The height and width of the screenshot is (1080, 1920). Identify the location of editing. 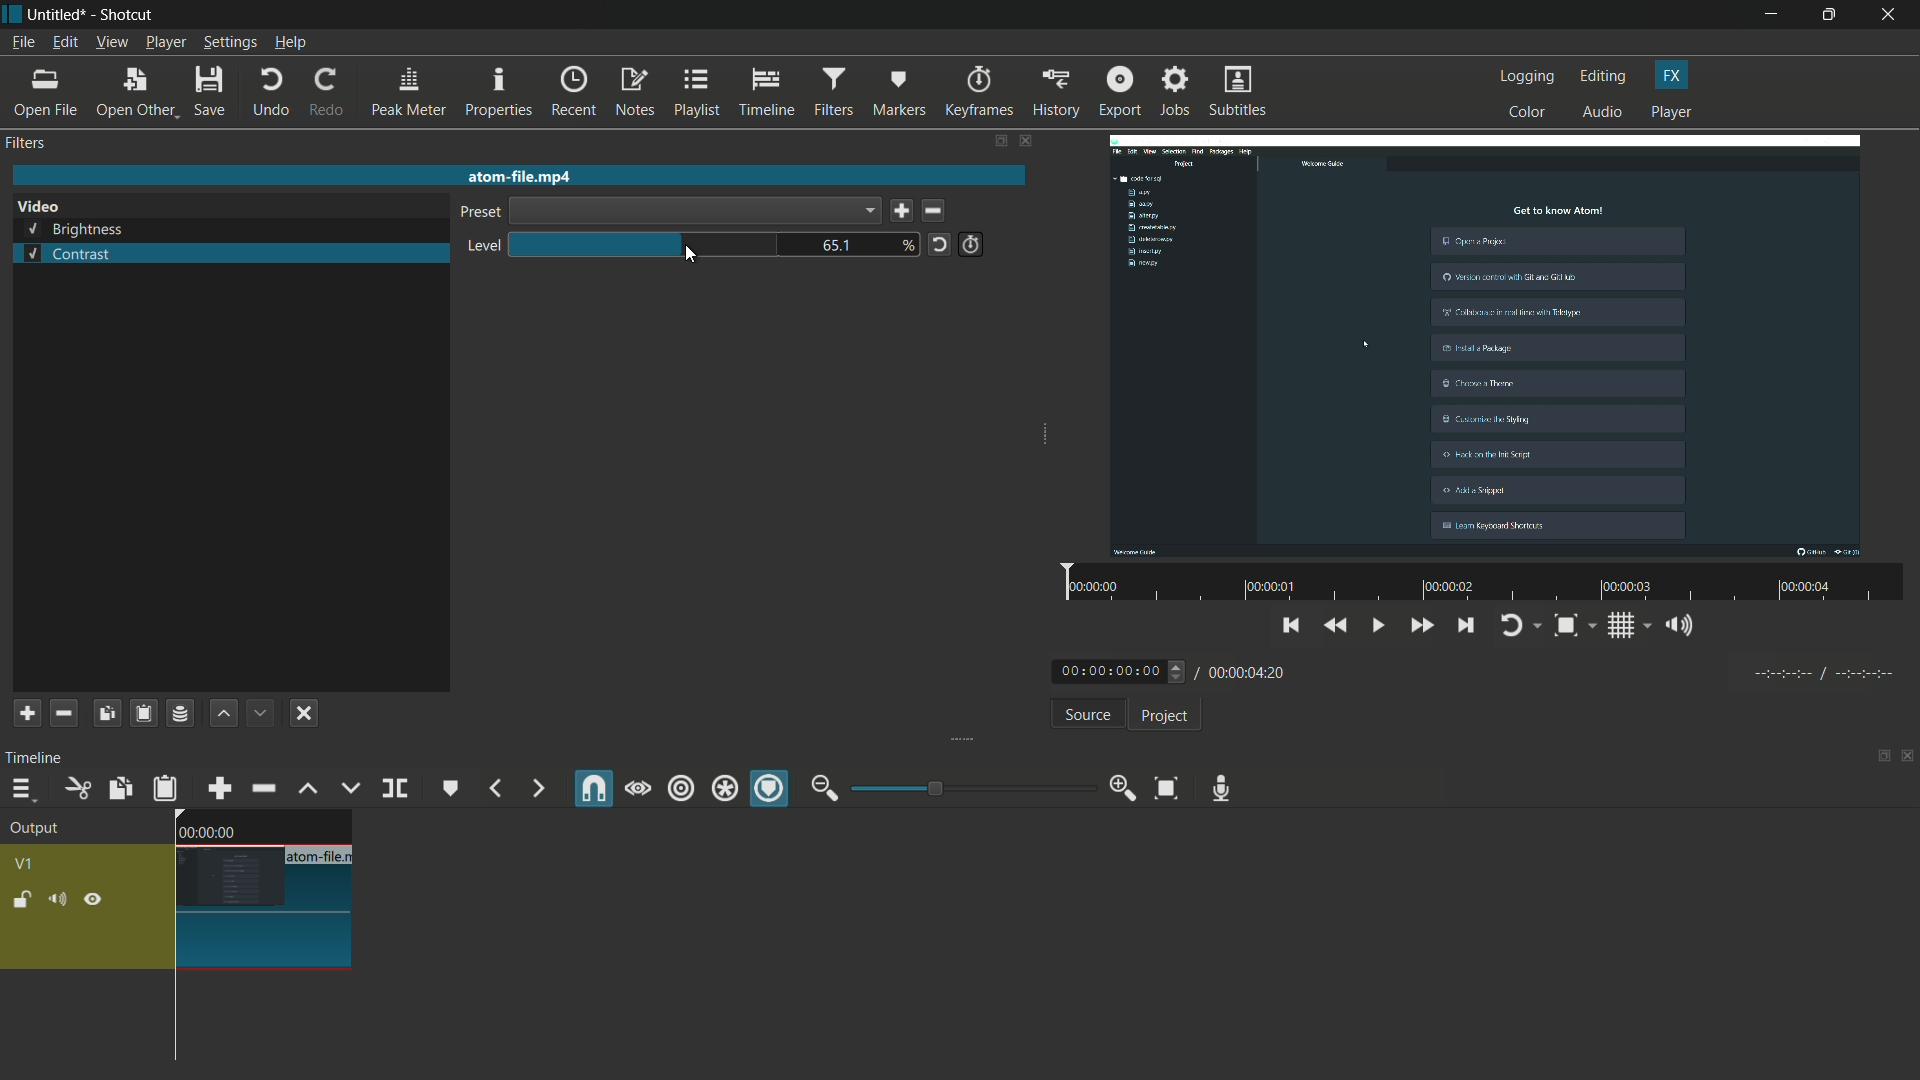
(1604, 76).